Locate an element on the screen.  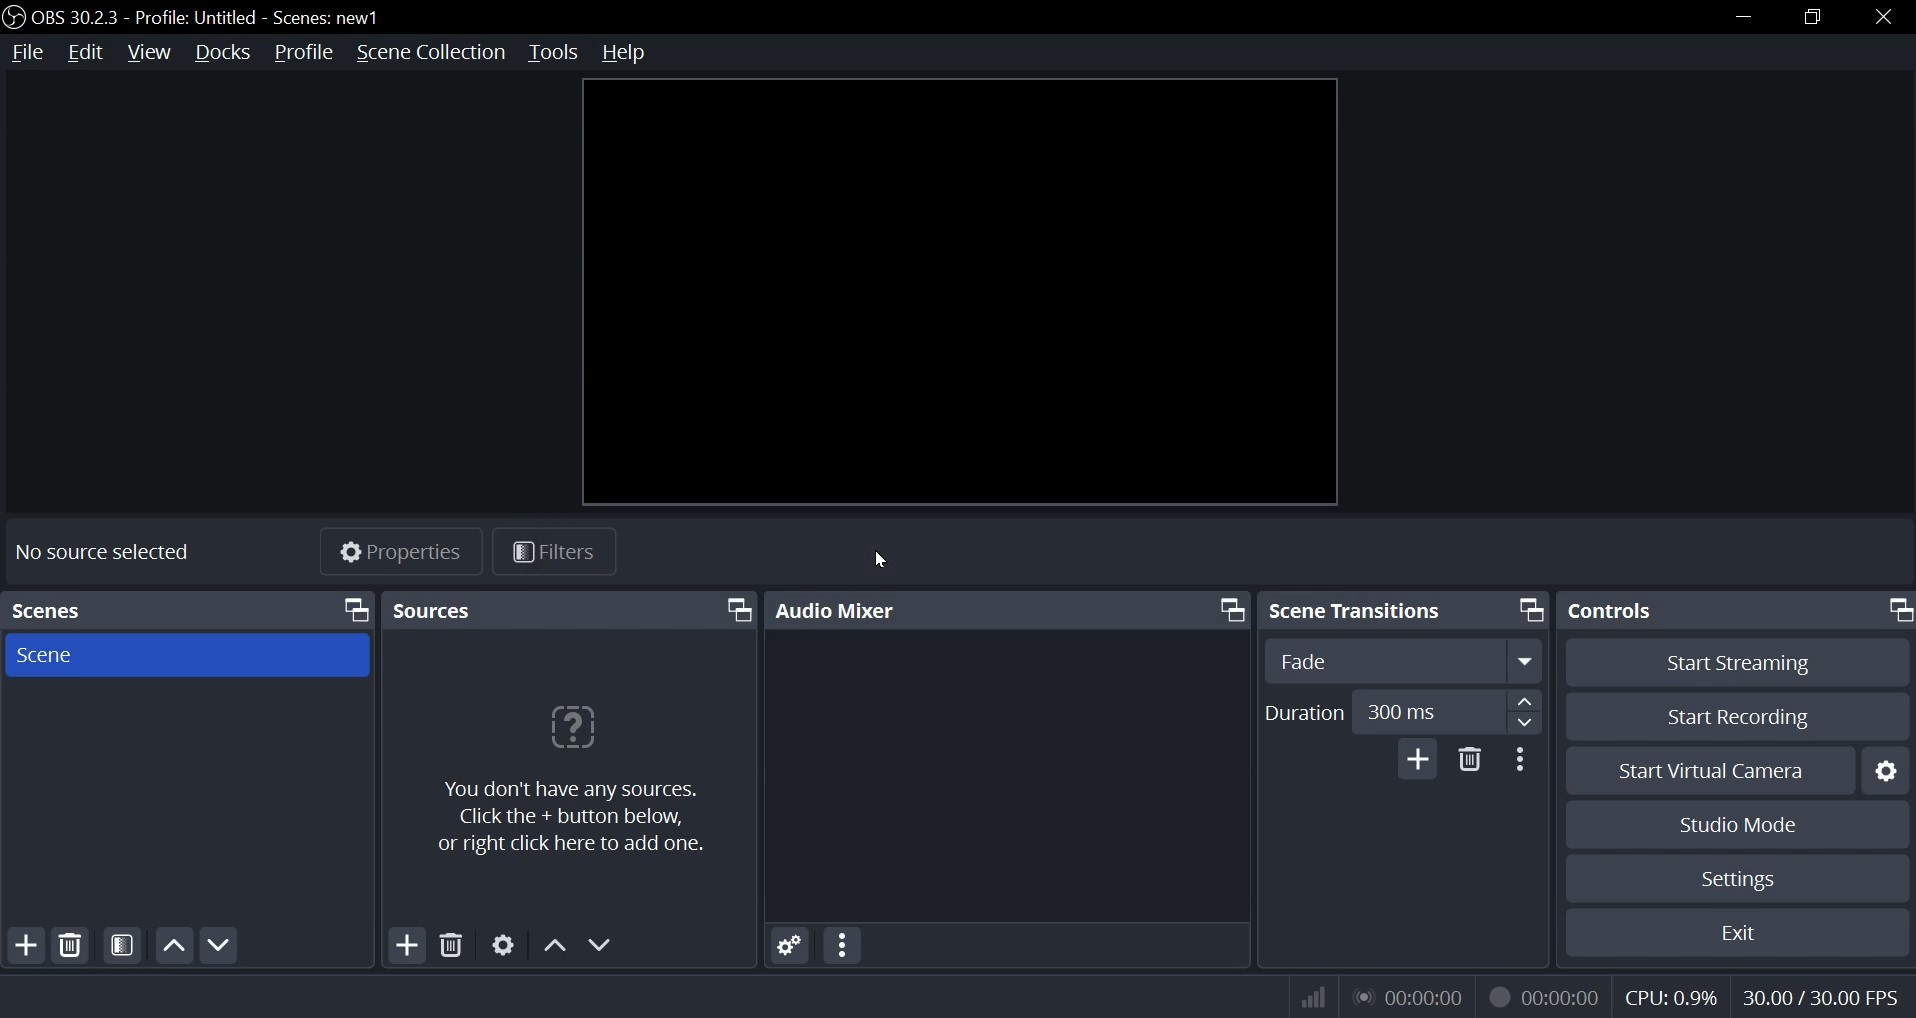
close is located at coordinates (1880, 16).